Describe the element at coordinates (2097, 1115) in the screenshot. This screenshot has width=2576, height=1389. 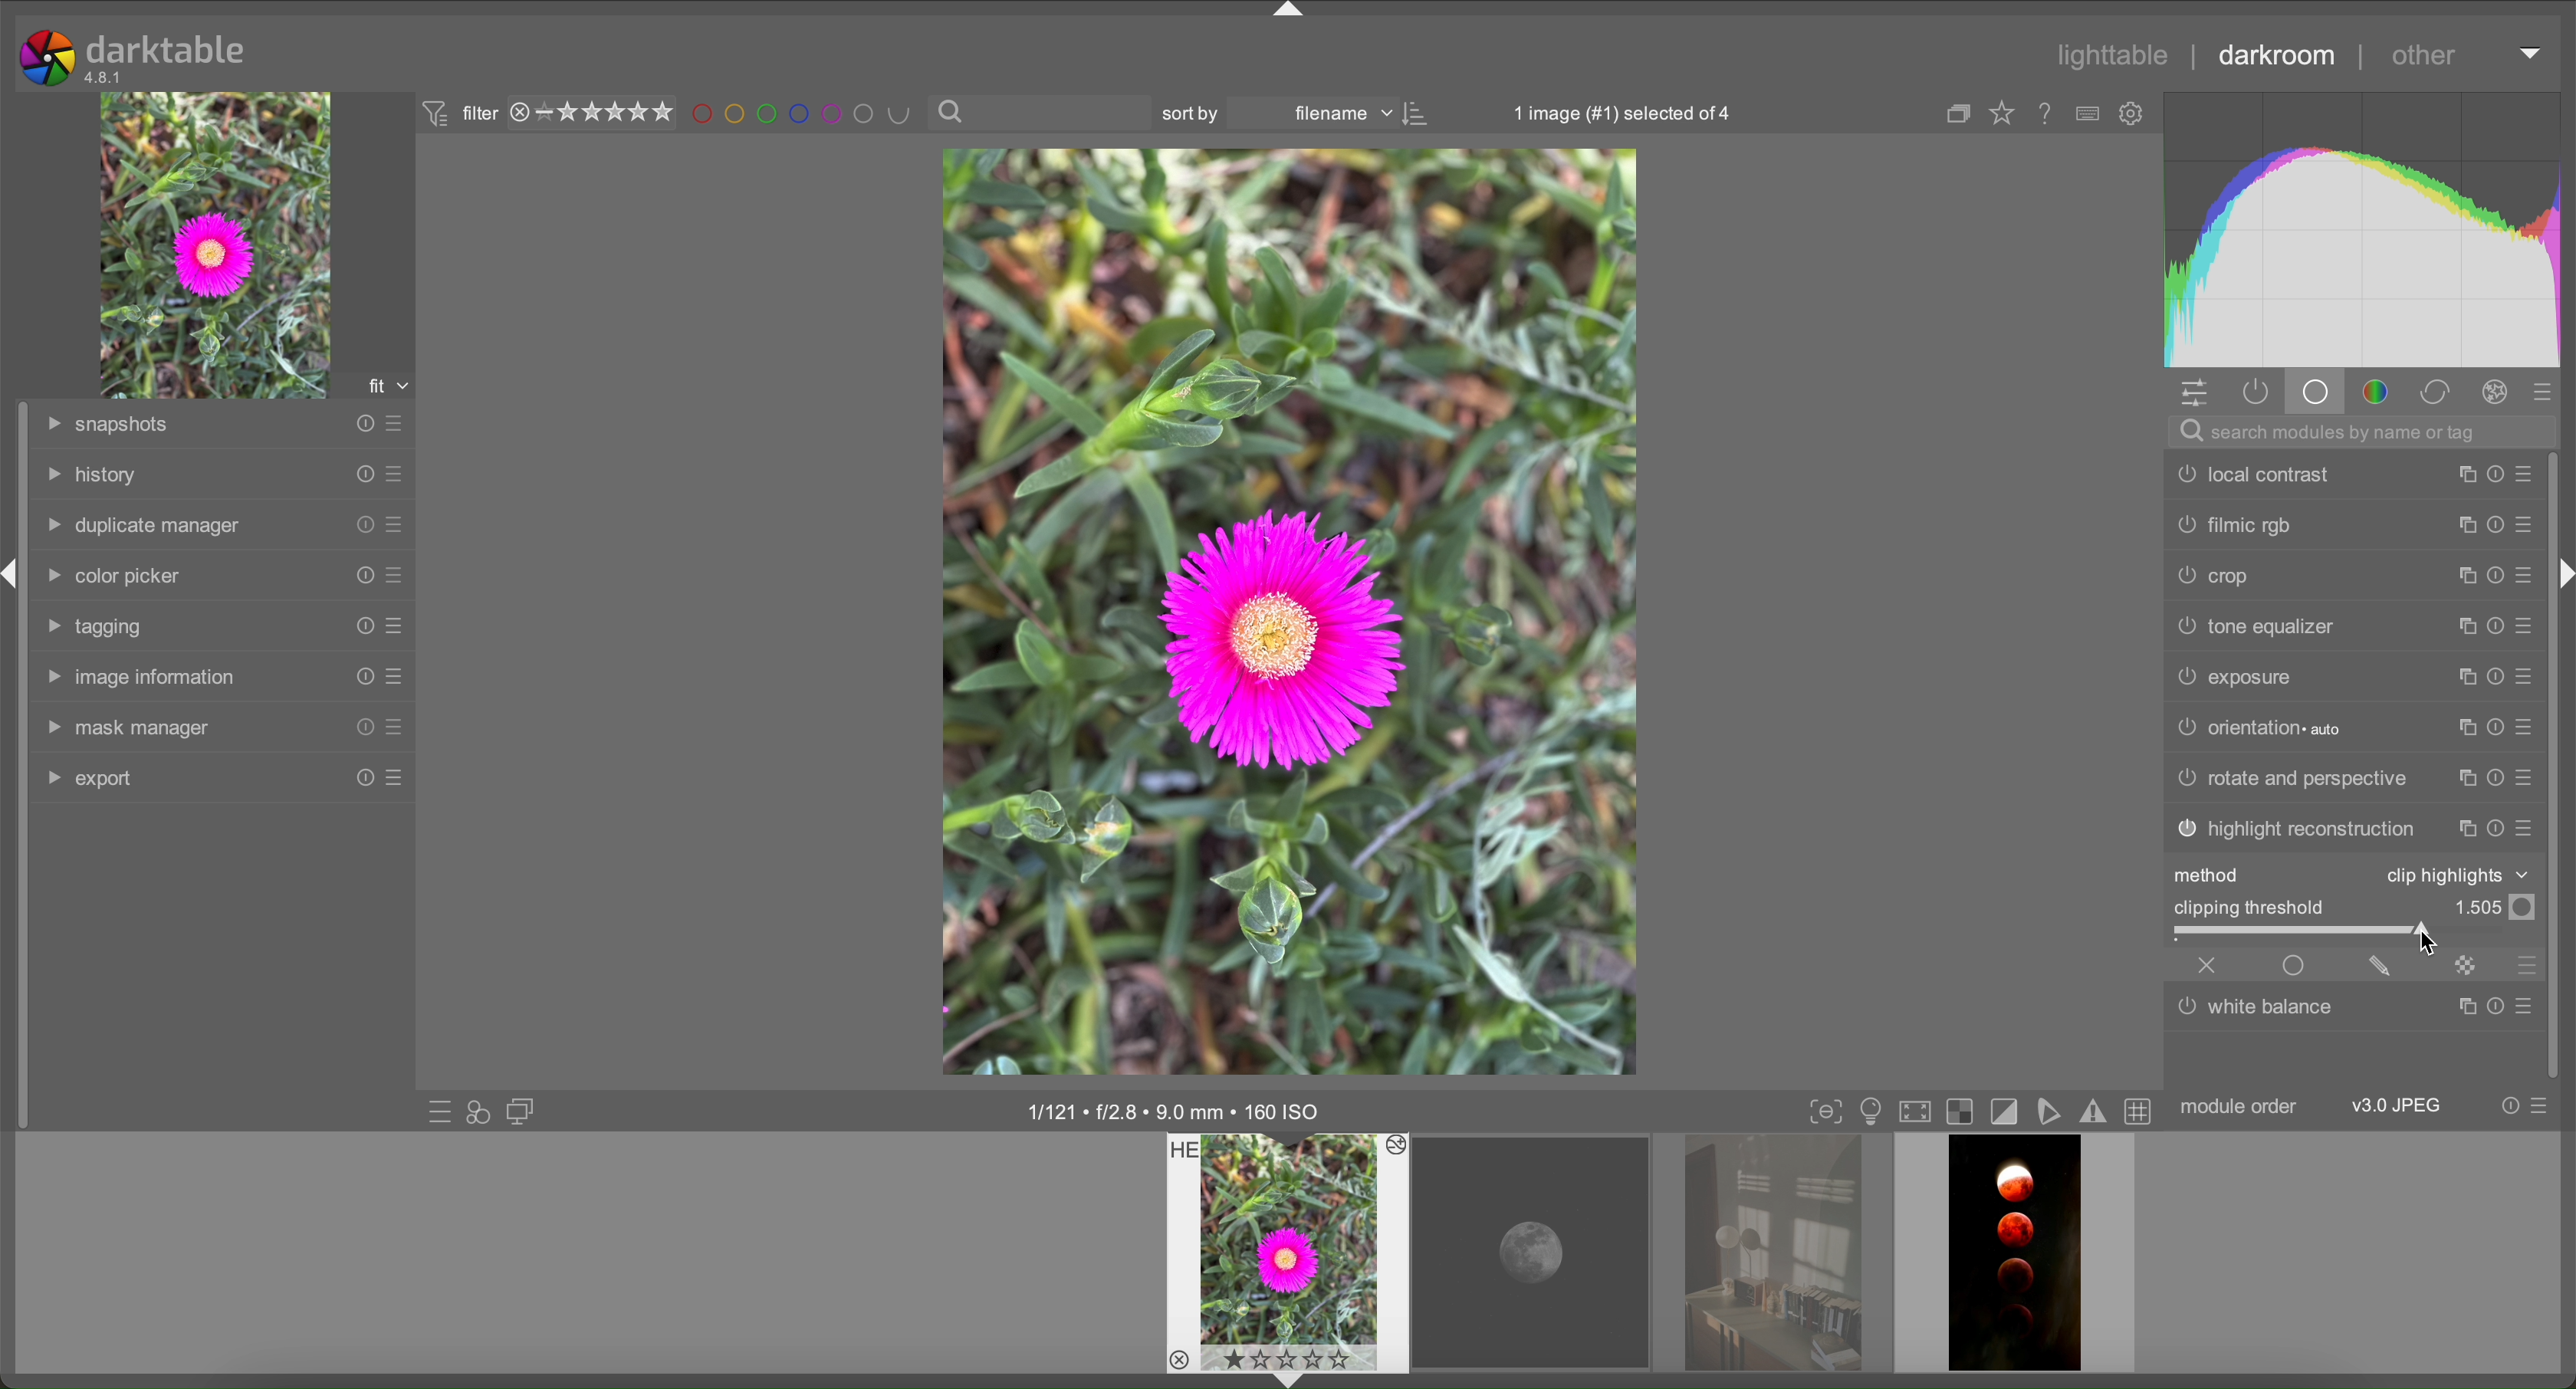
I see `gamut checking` at that location.